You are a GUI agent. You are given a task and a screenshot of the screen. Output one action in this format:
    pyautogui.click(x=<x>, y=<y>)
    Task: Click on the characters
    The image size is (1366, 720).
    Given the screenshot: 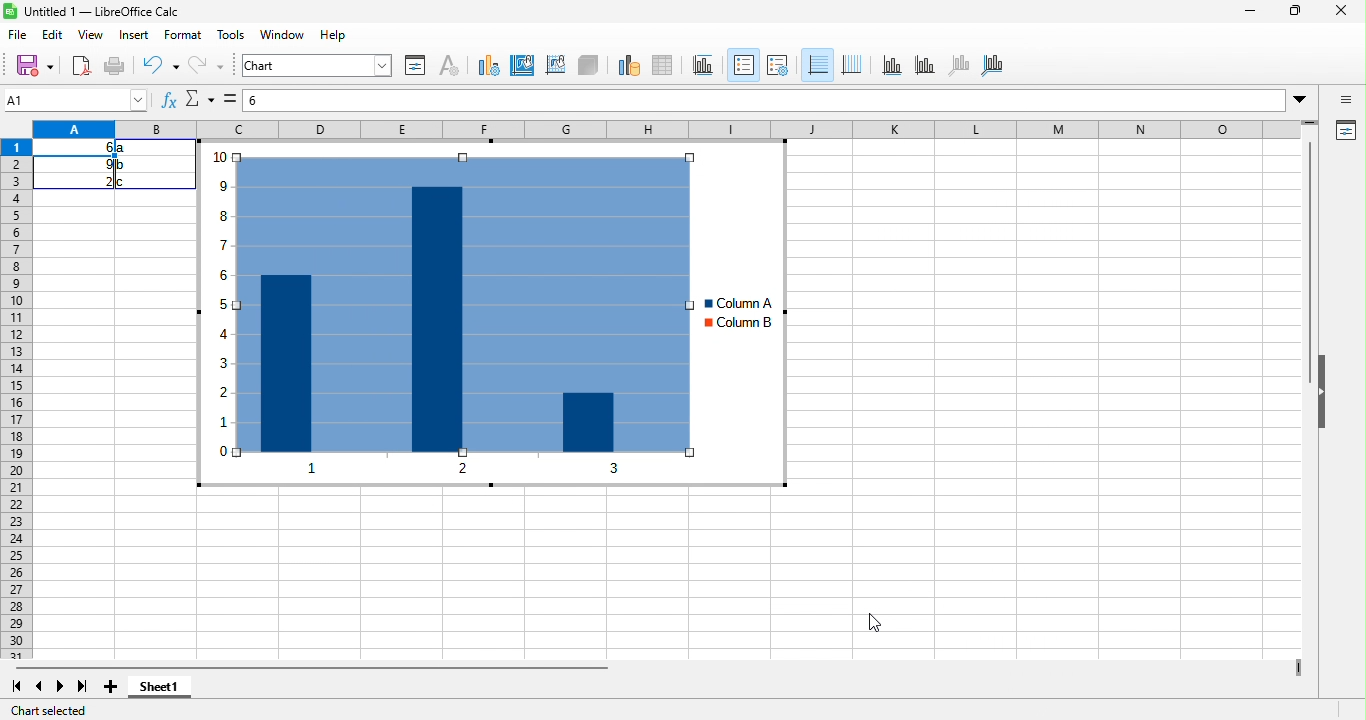 What is the action you would take?
    pyautogui.click(x=448, y=64)
    